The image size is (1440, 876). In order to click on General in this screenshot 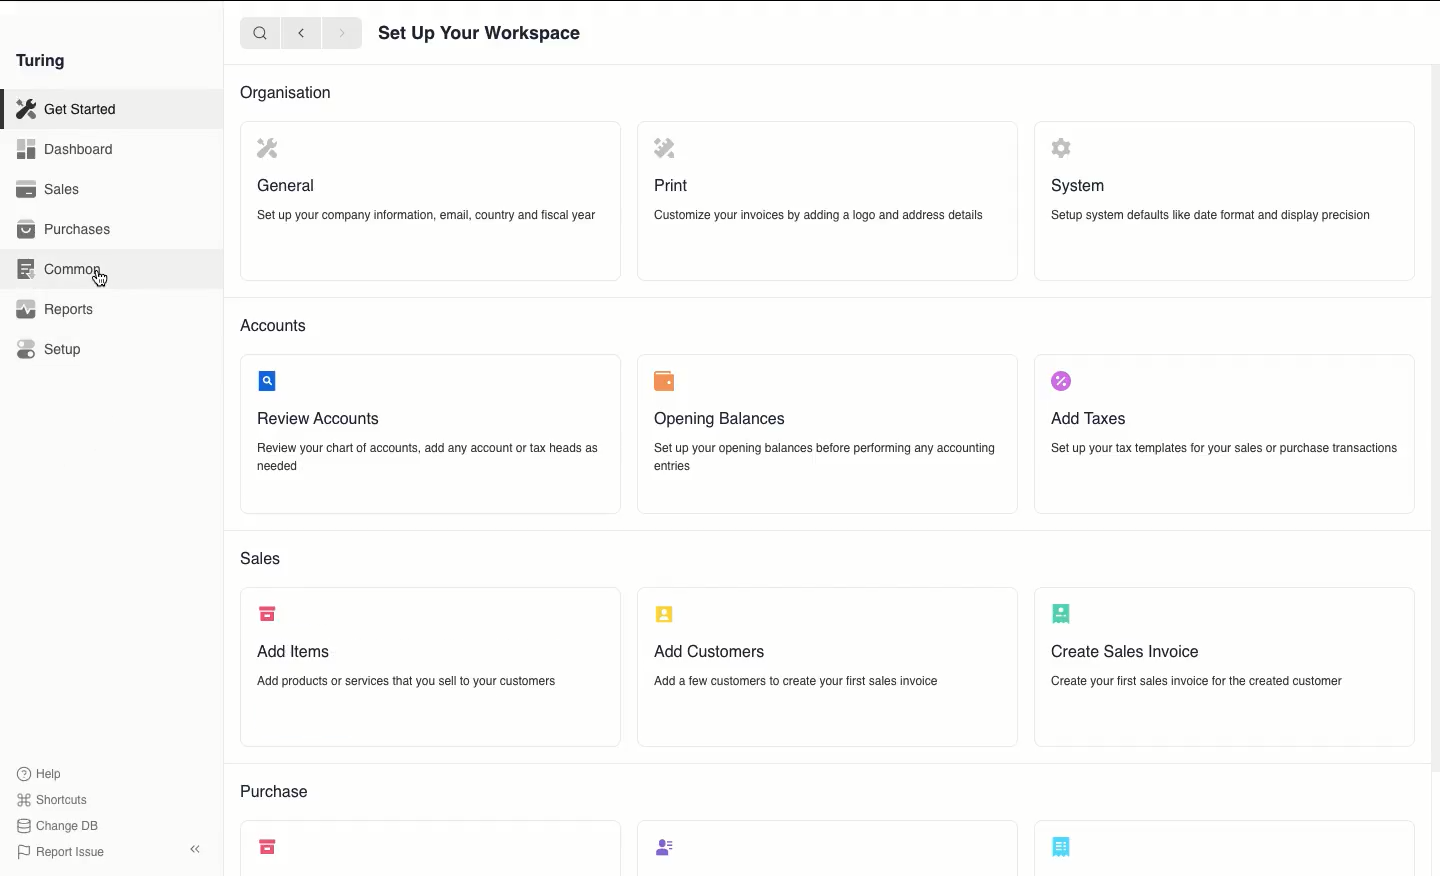, I will do `click(288, 163)`.